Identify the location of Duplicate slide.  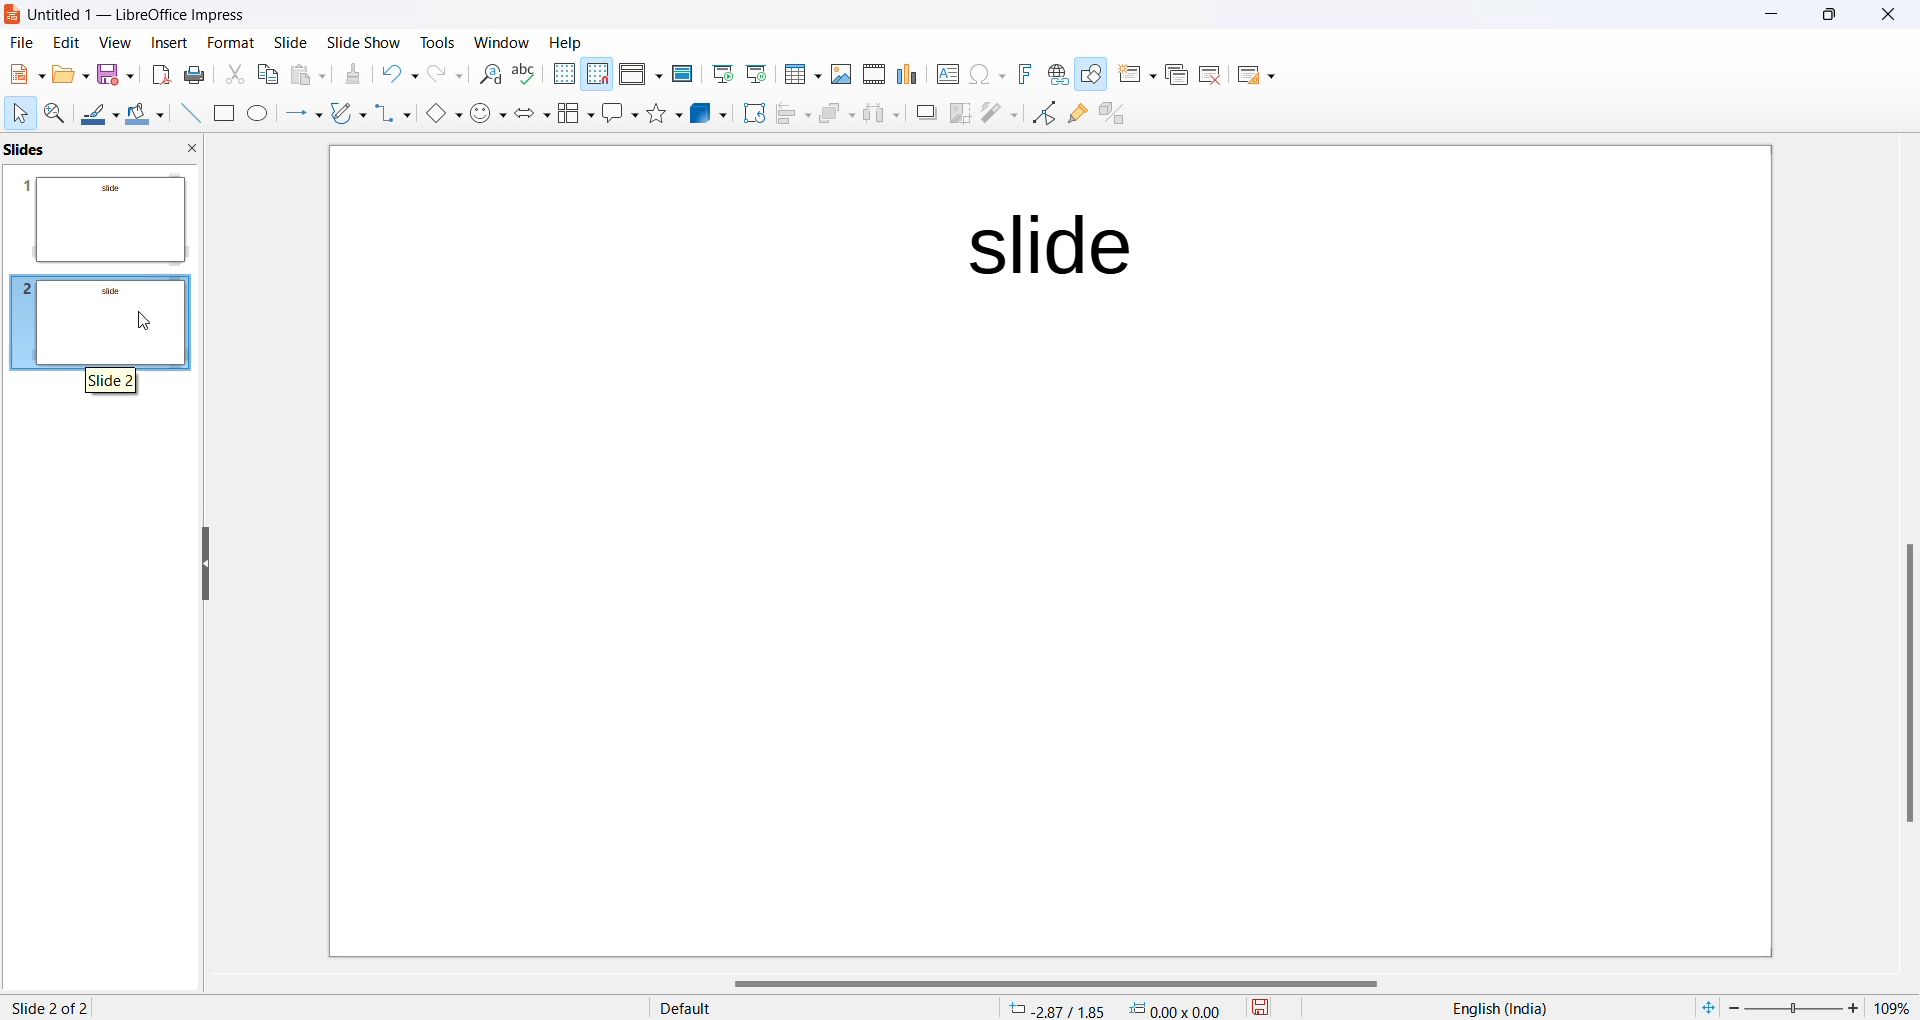
(1173, 78).